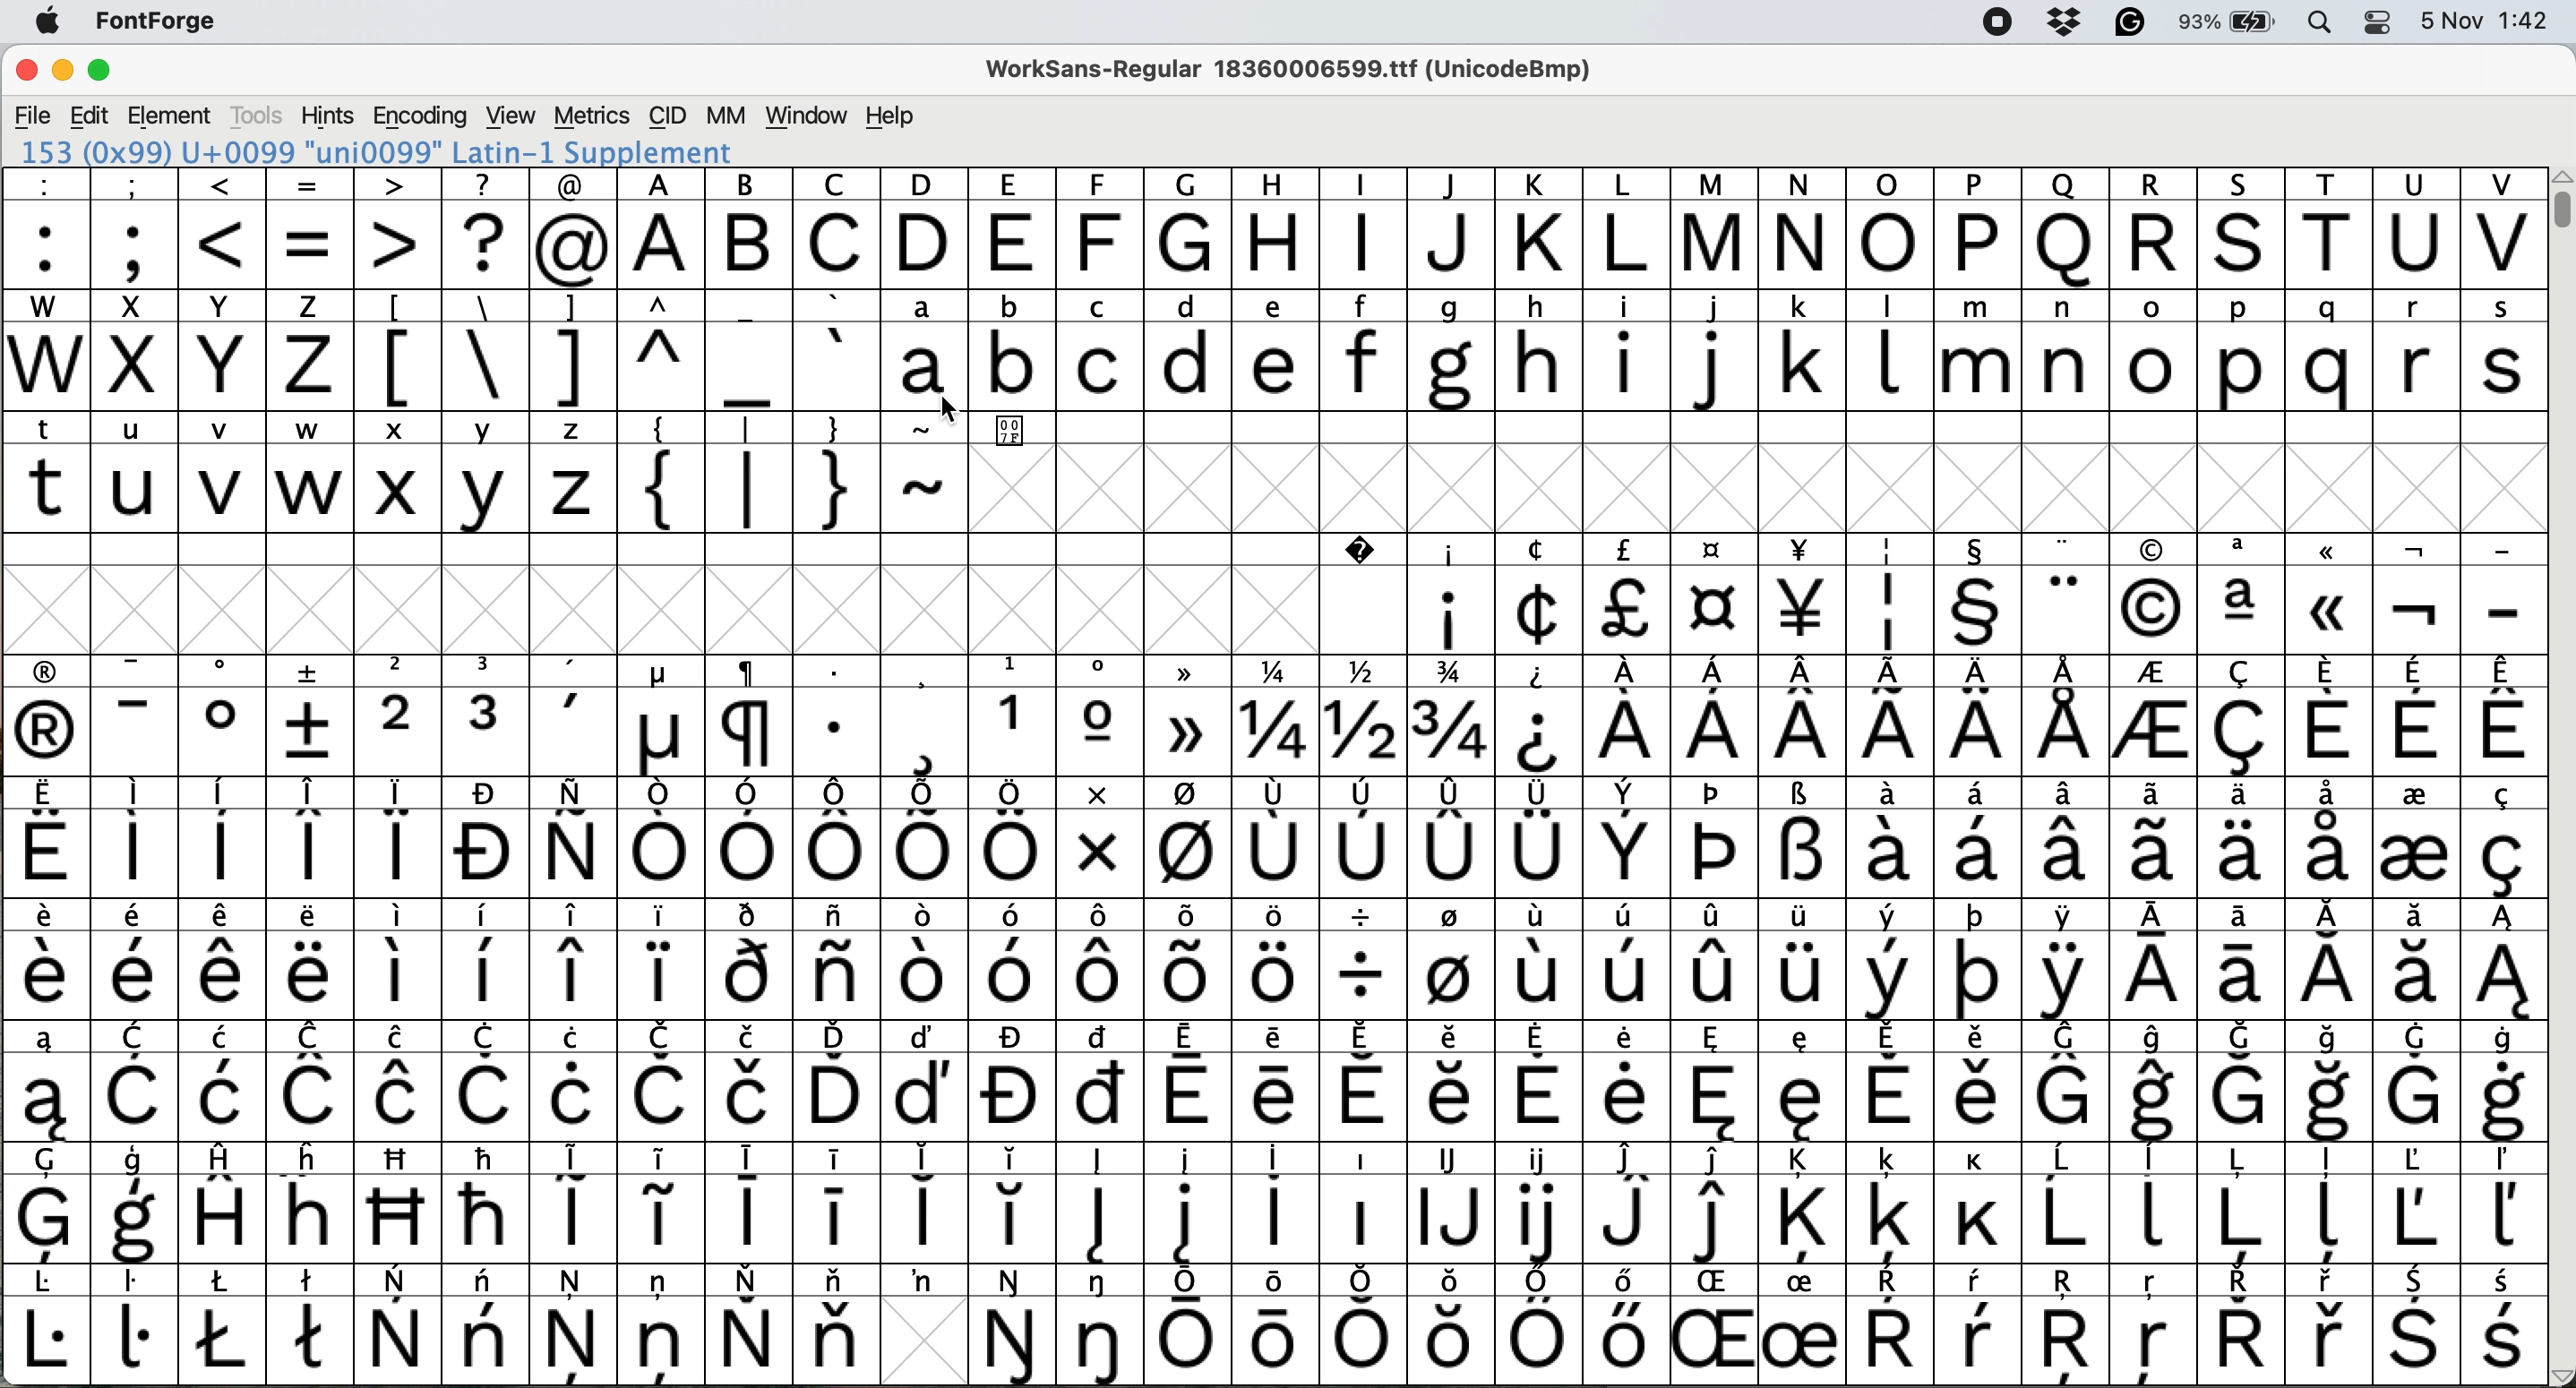 The image size is (2576, 1388). Describe the element at coordinates (100, 73) in the screenshot. I see `maximise` at that location.